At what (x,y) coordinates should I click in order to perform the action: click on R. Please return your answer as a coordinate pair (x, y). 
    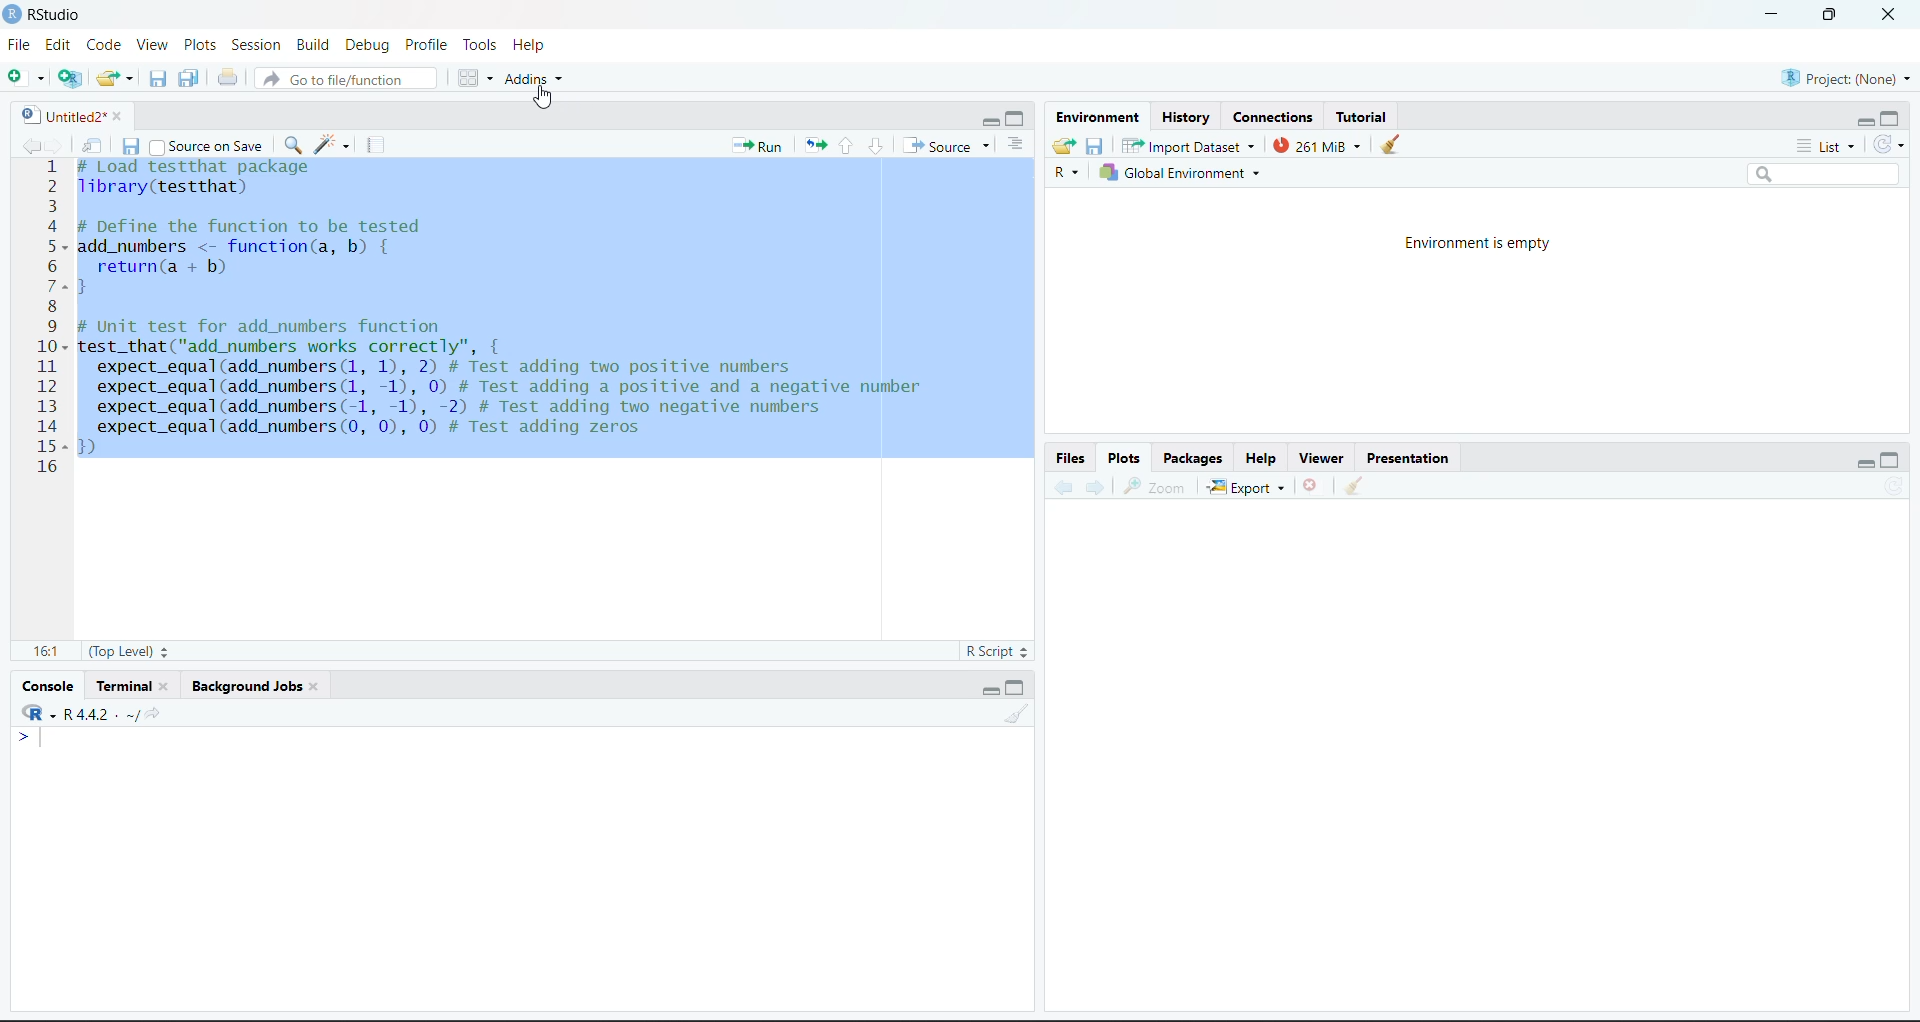
    Looking at the image, I should click on (1063, 172).